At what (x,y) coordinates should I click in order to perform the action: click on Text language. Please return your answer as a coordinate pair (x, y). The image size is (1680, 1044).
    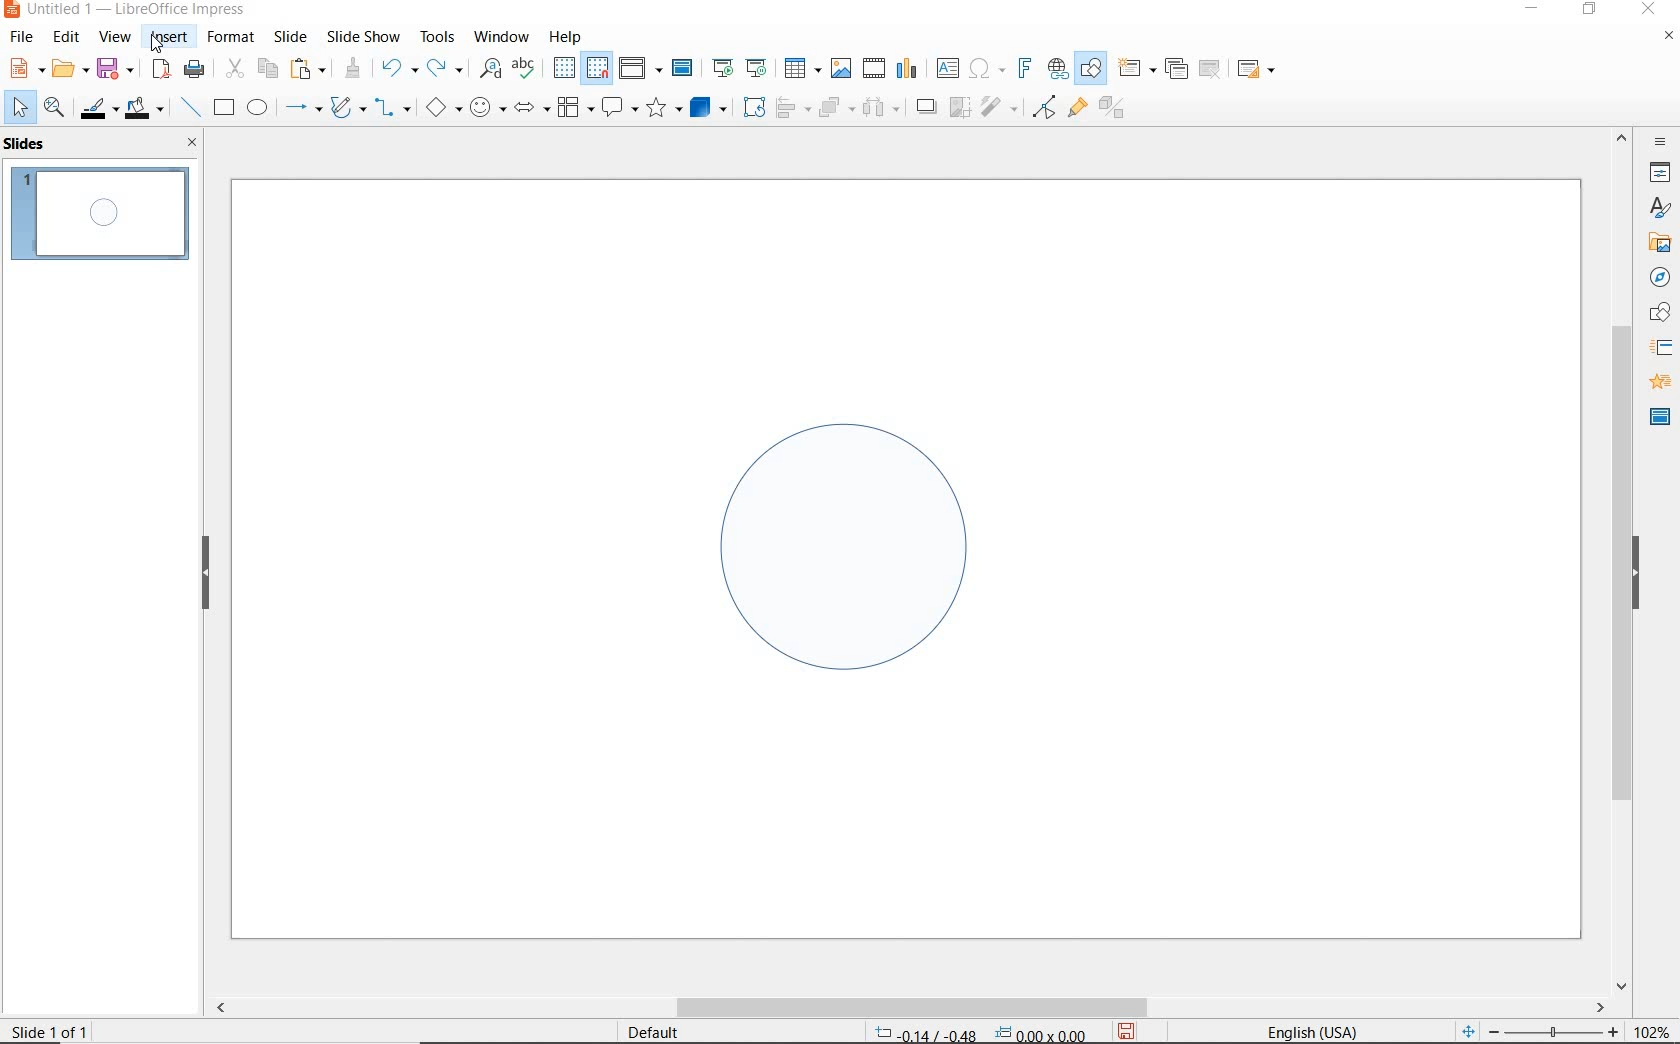
    Looking at the image, I should click on (1309, 1030).